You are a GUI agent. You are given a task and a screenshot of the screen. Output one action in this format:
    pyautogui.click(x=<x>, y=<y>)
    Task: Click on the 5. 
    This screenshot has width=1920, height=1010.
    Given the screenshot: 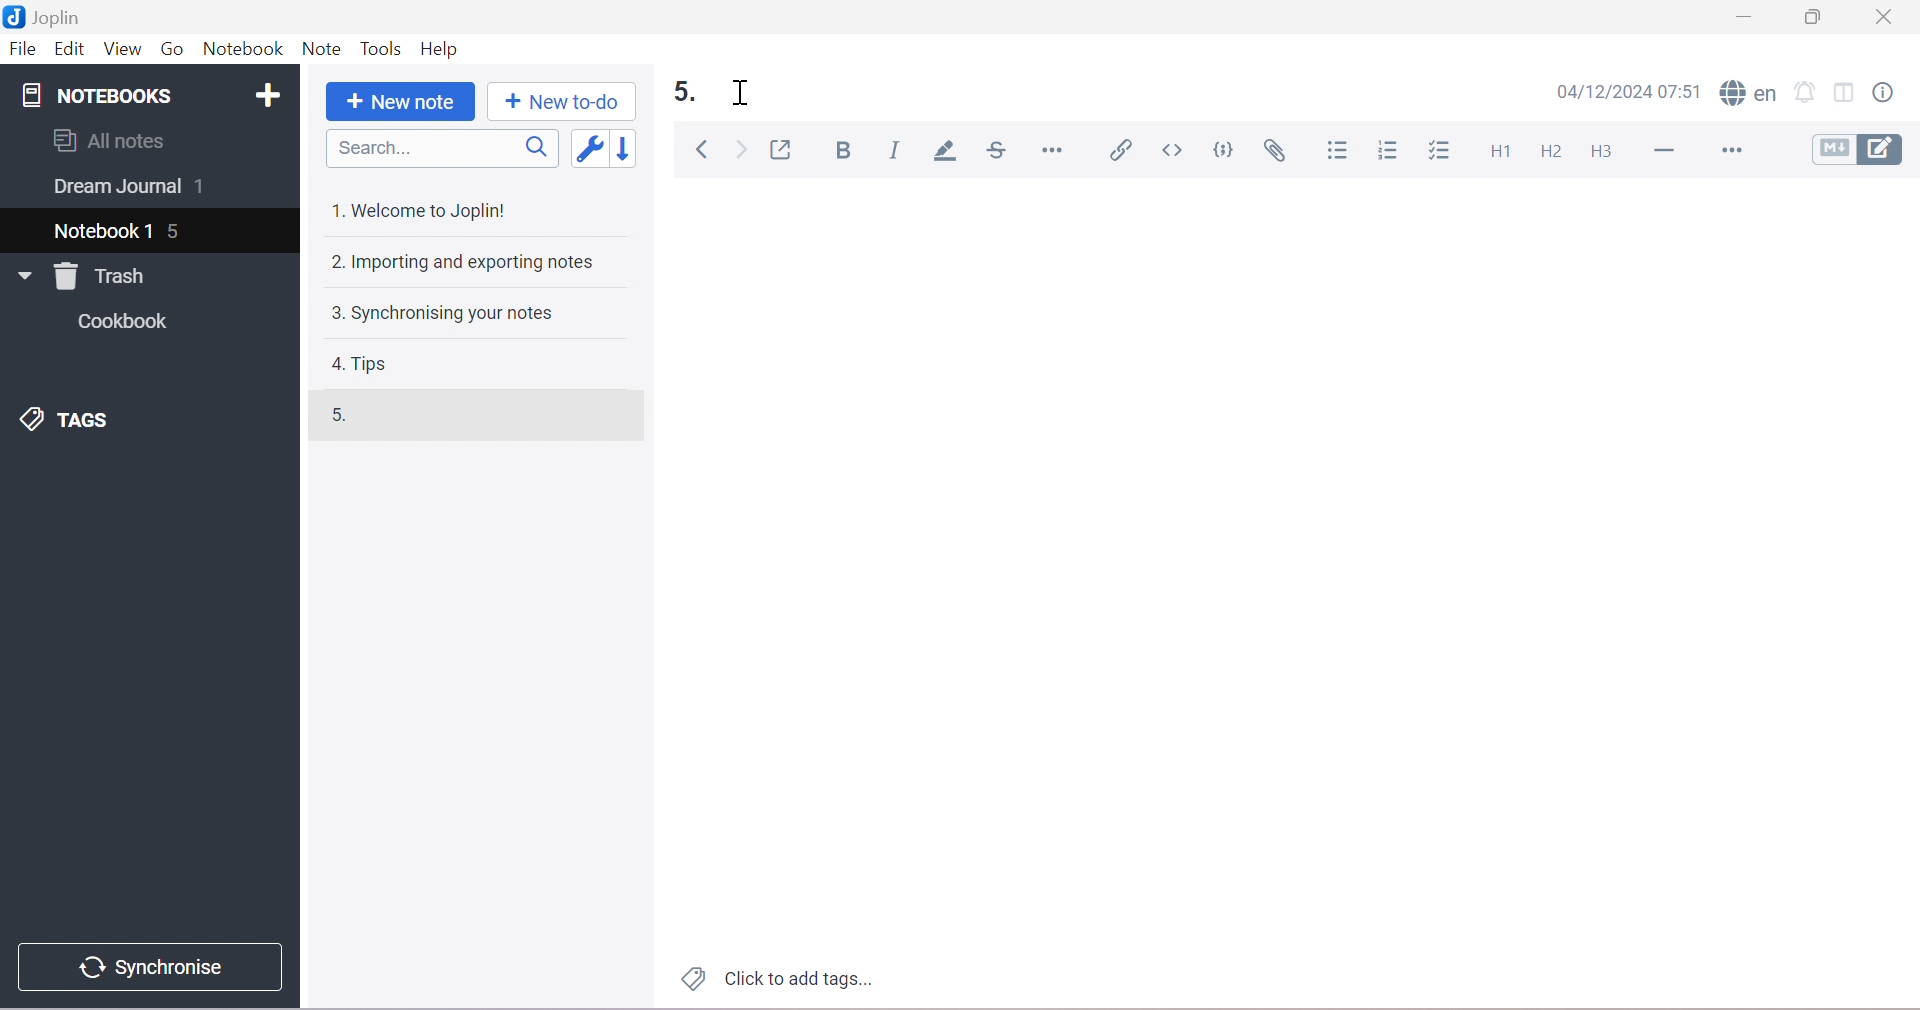 What is the action you would take?
    pyautogui.click(x=344, y=417)
    